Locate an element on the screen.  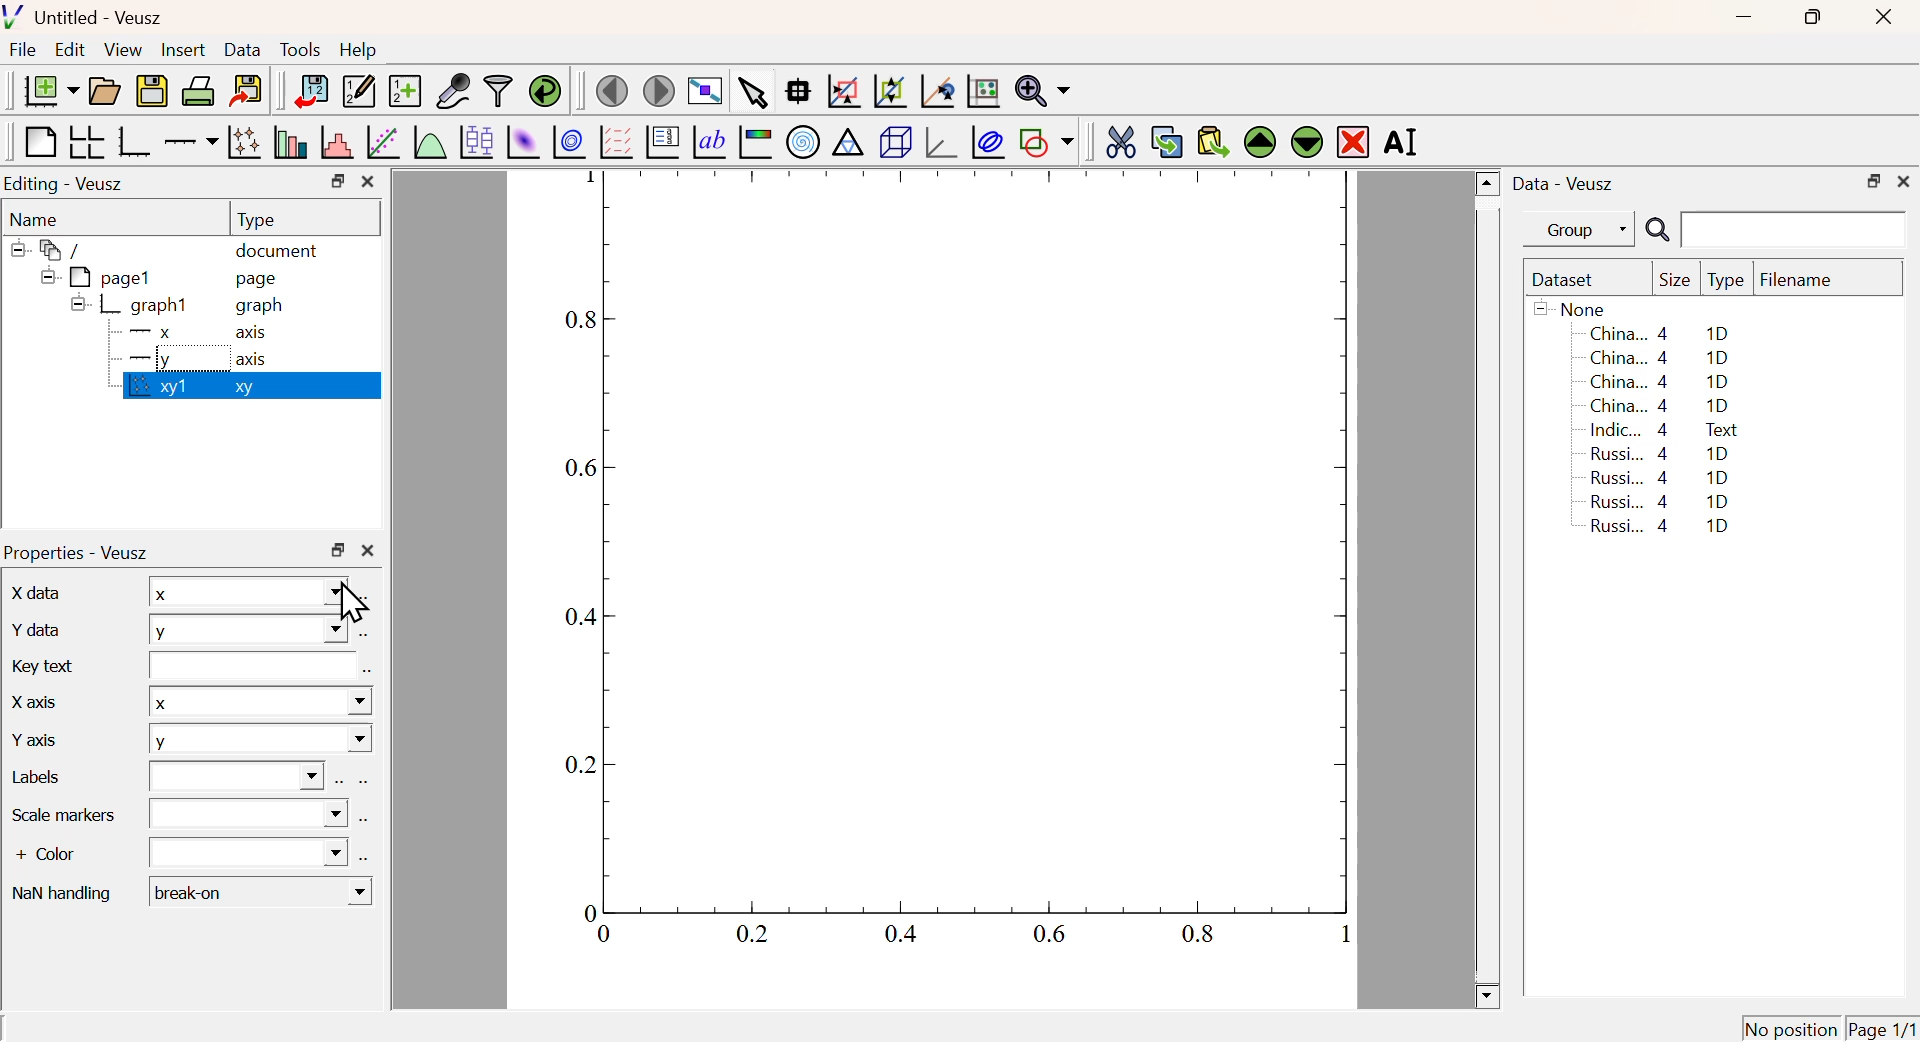
Select using dataset Browser is located at coordinates (366, 856).